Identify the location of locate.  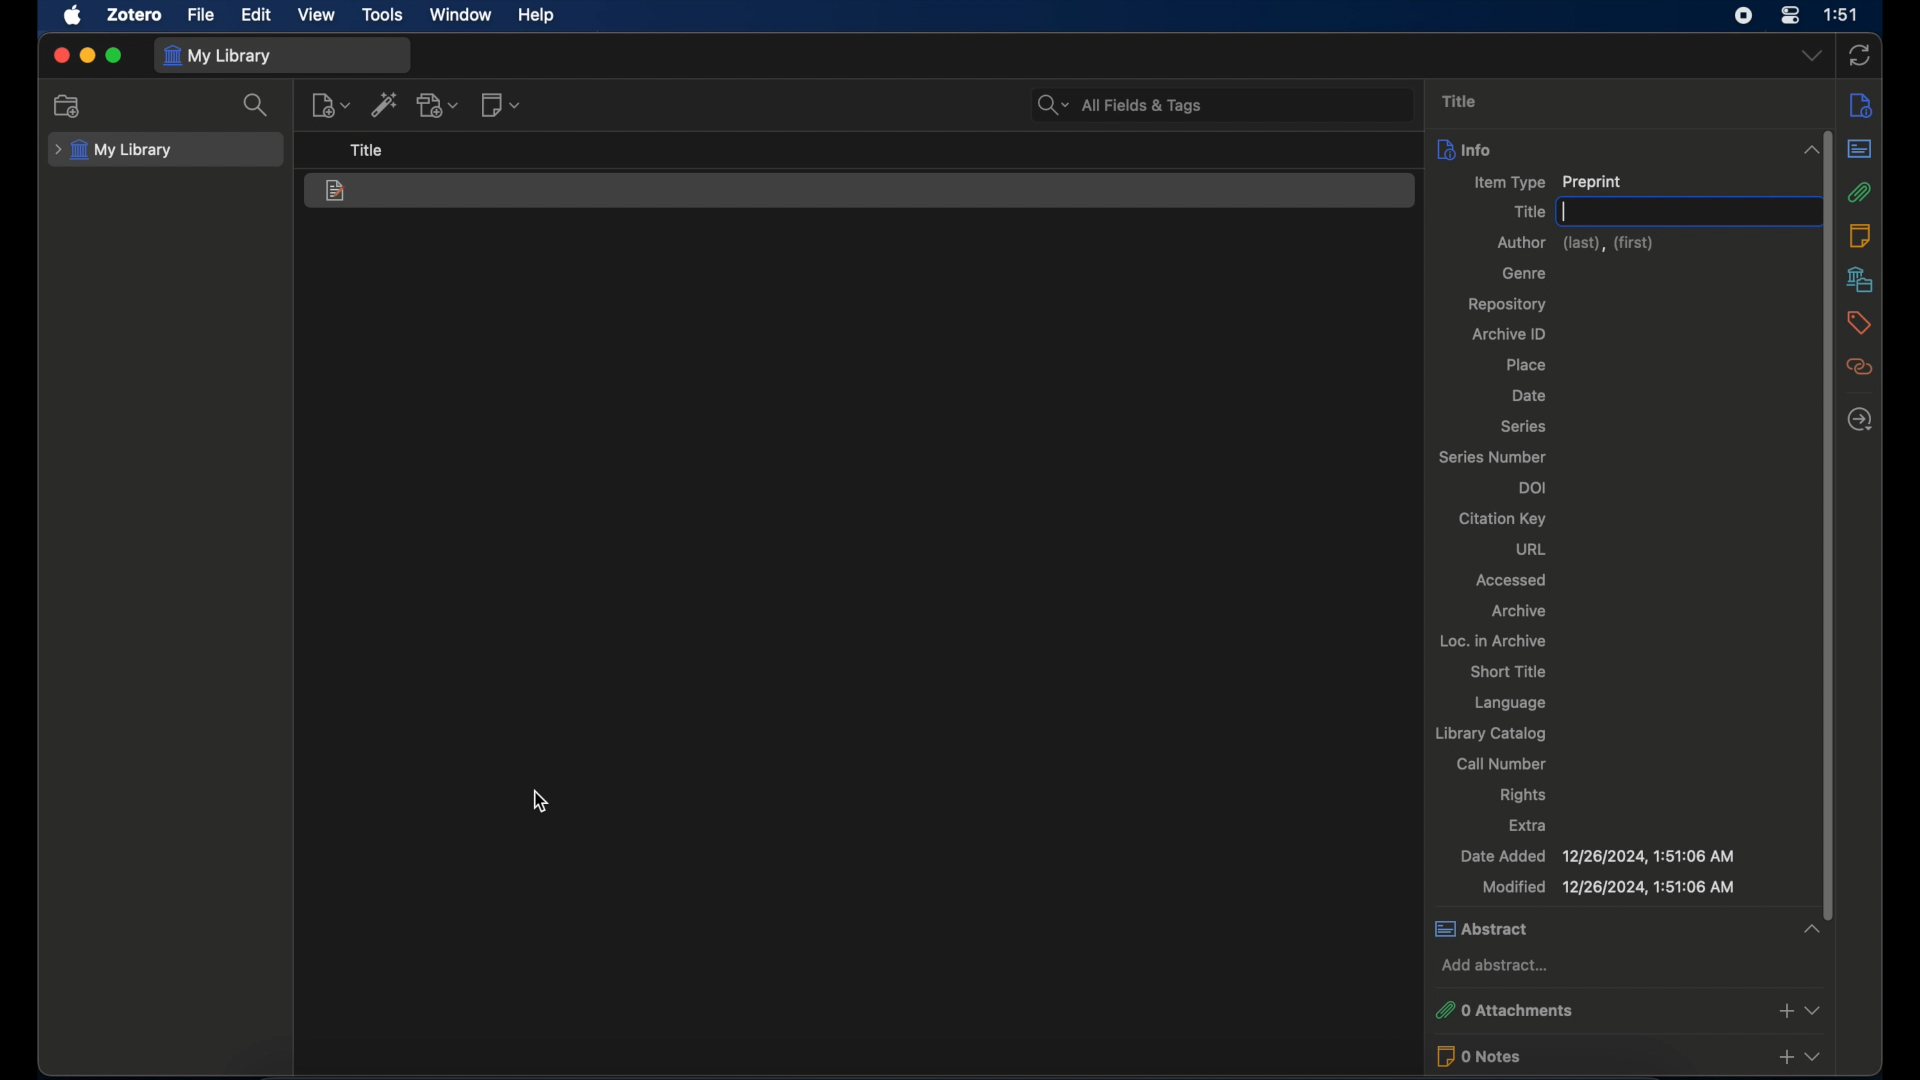
(1860, 419).